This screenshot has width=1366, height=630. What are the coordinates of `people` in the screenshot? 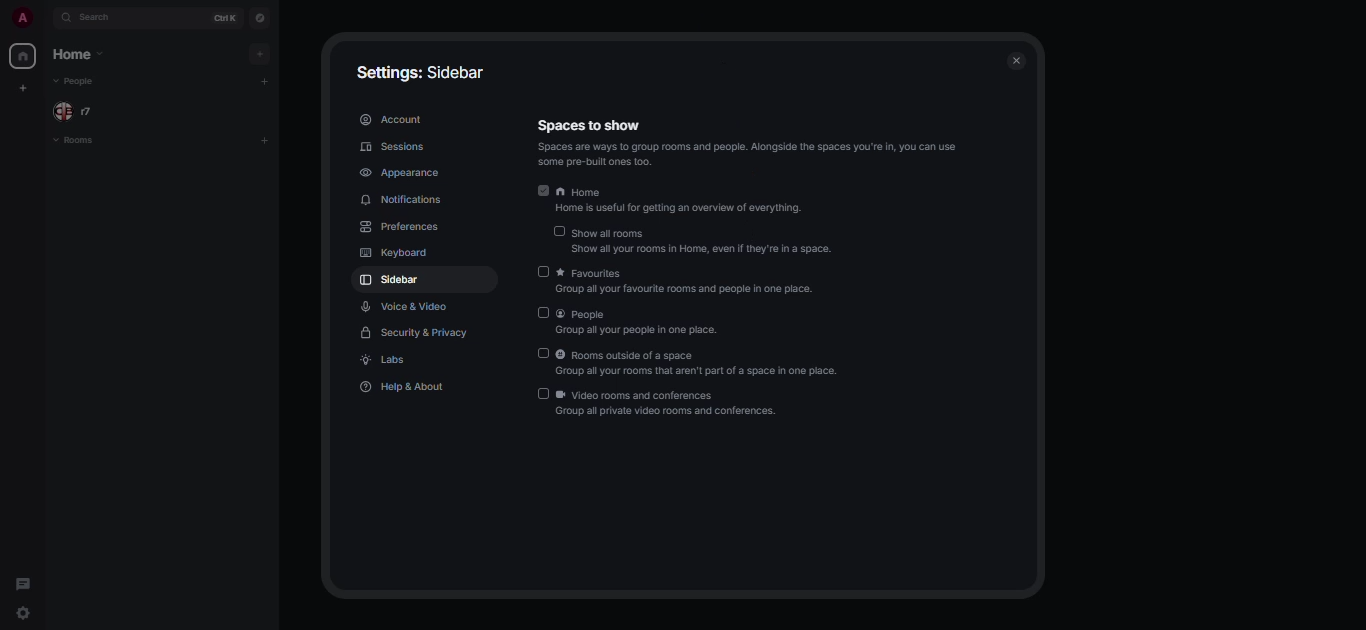 It's located at (79, 111).